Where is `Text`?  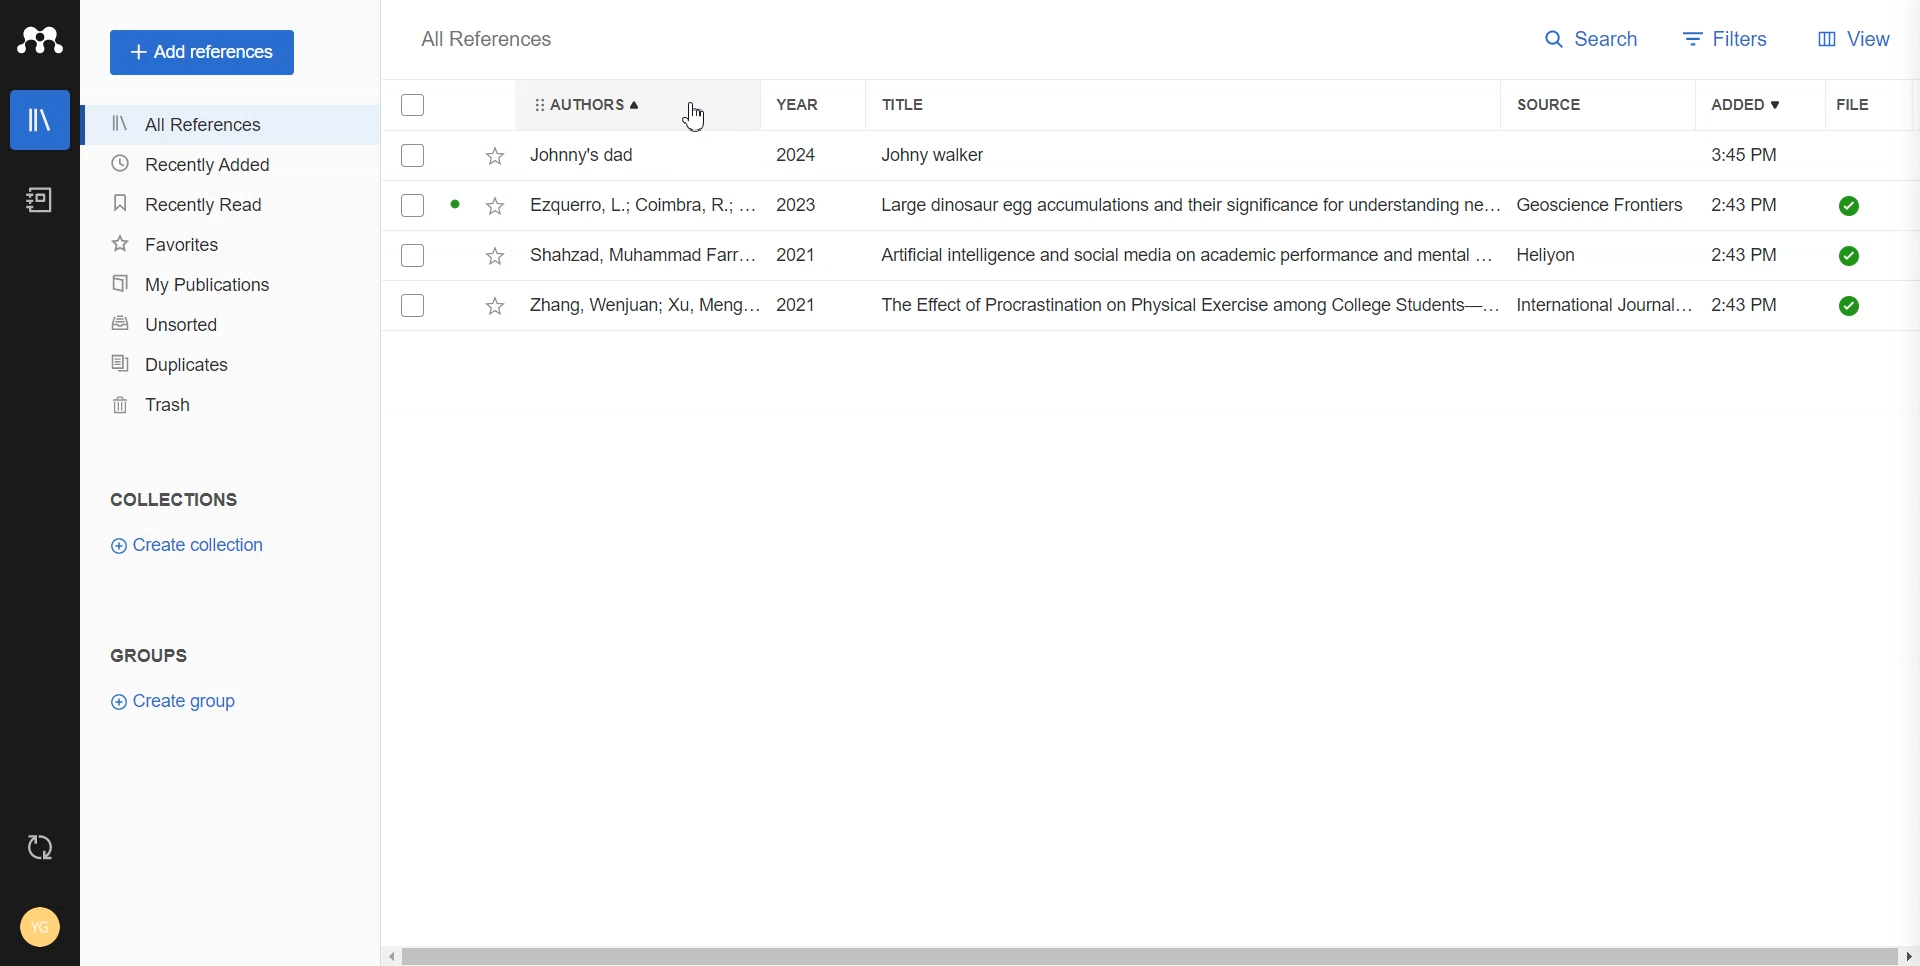
Text is located at coordinates (149, 655).